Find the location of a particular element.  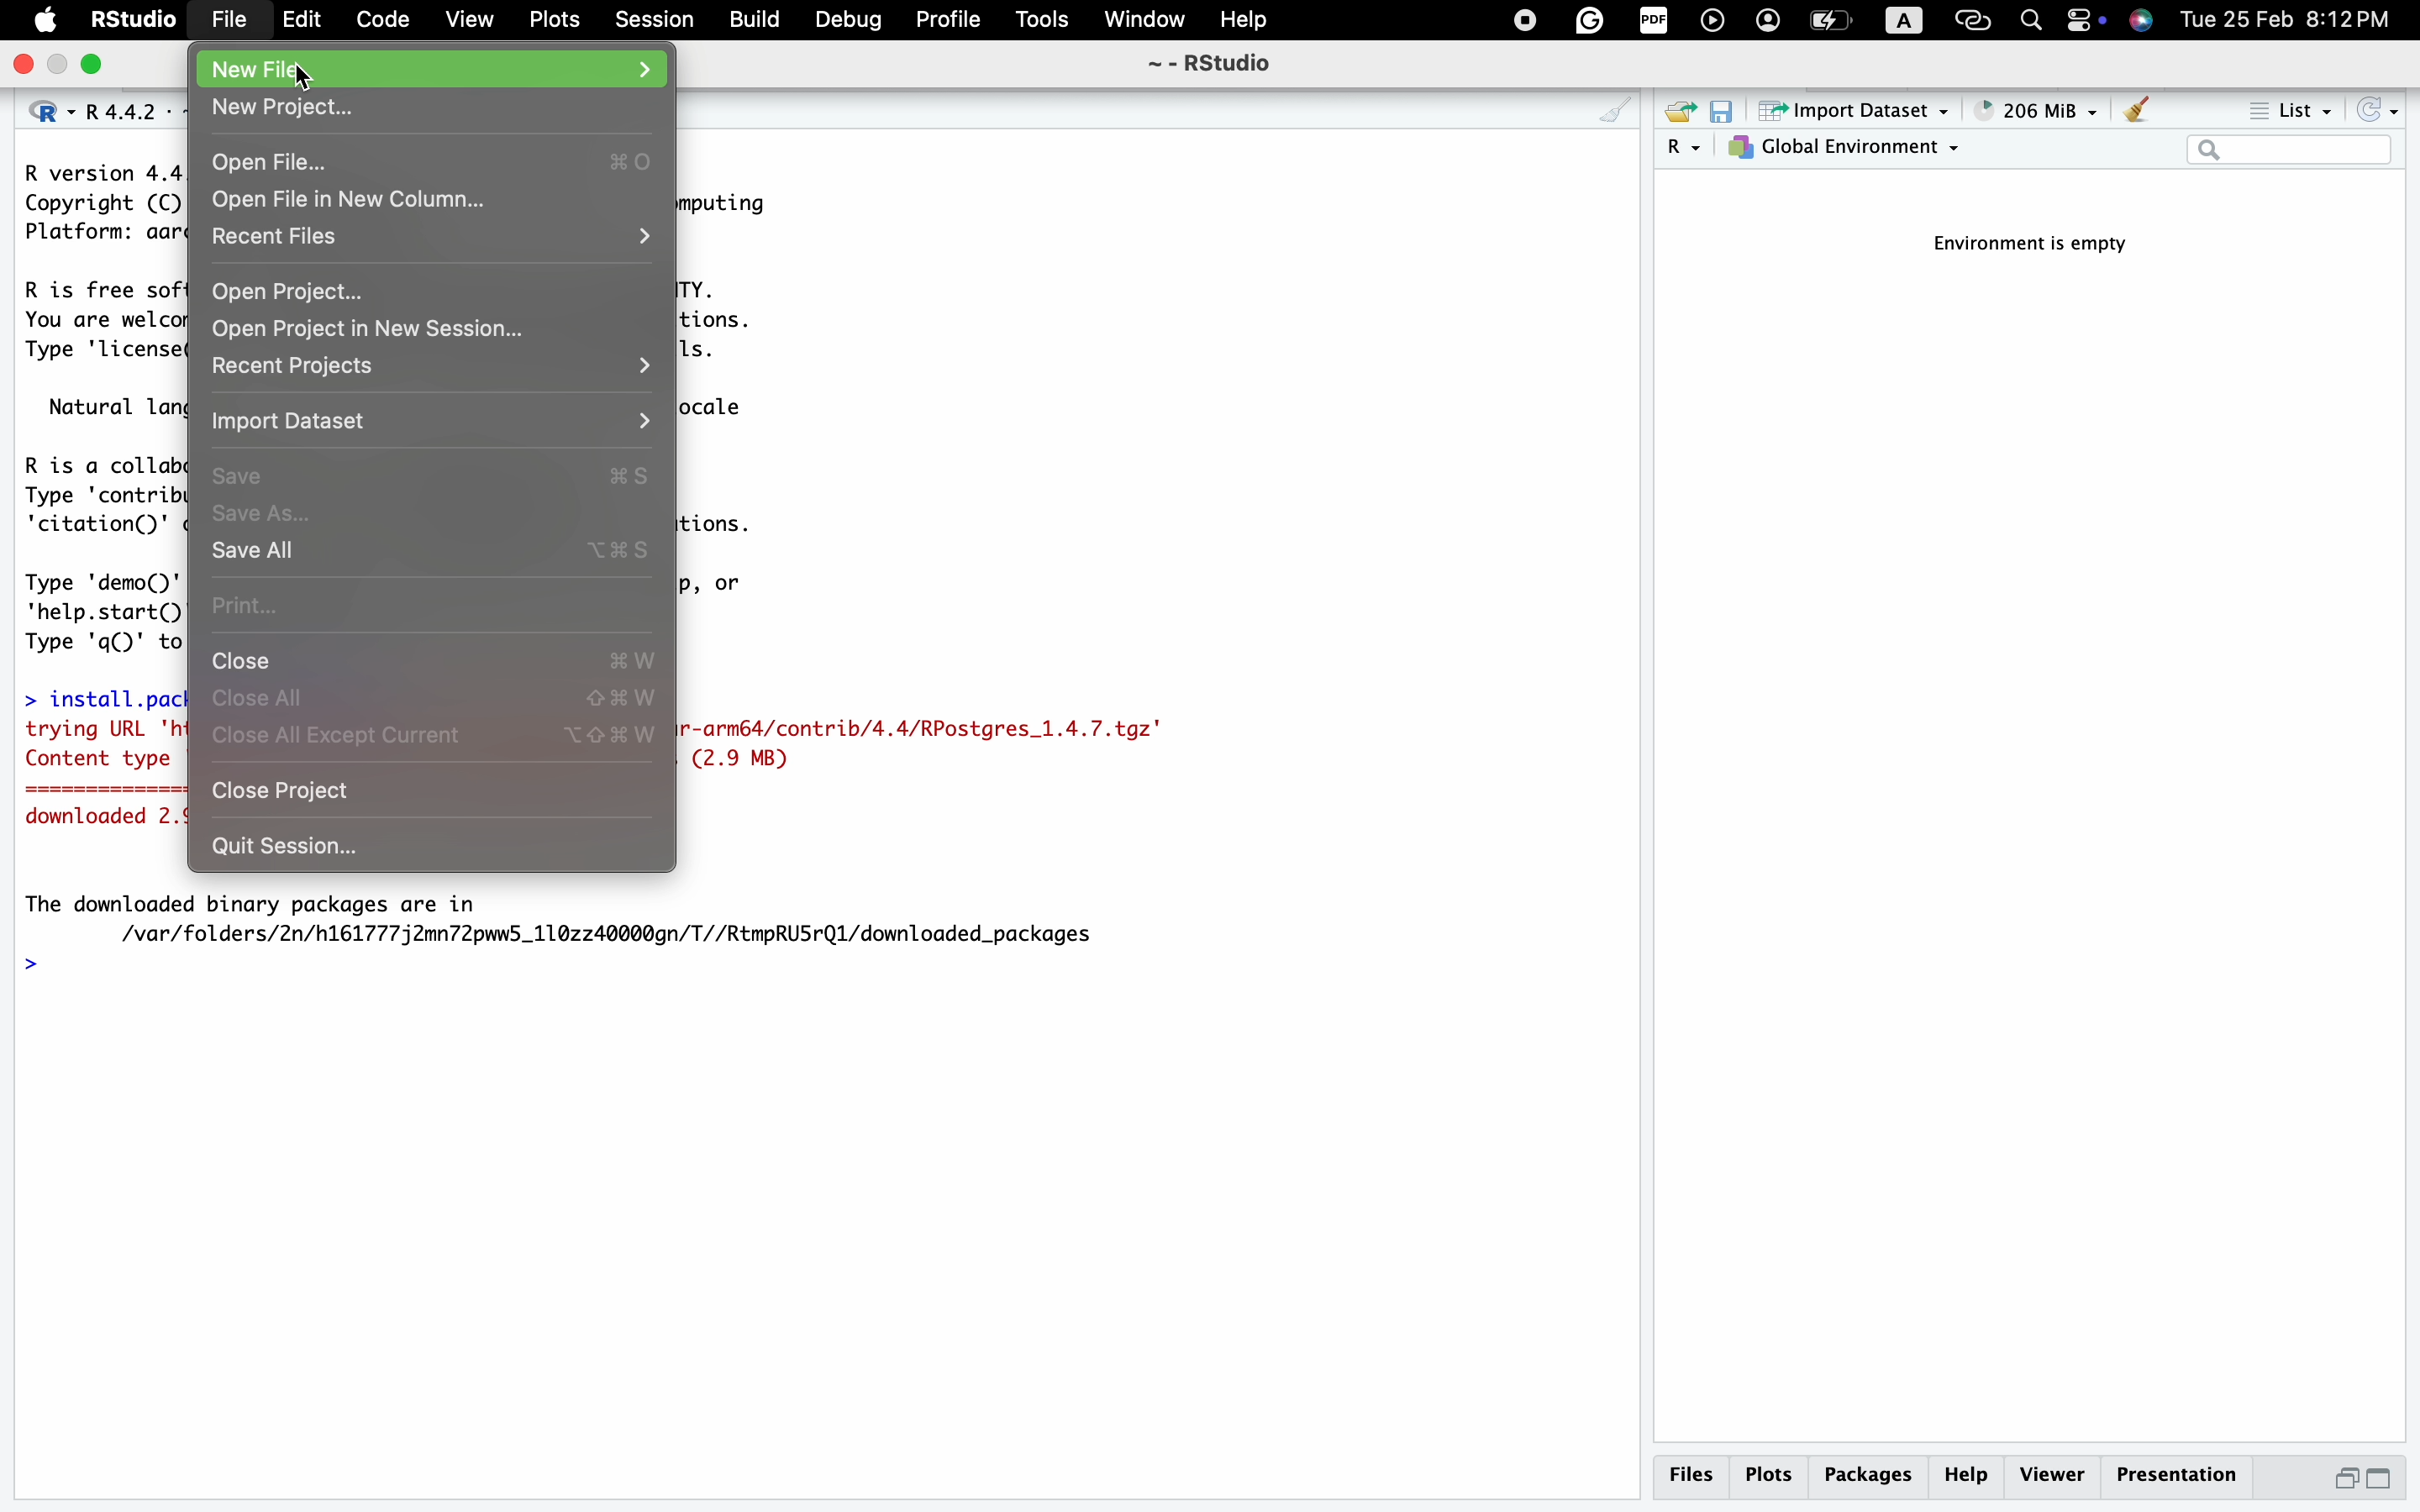

viewer is located at coordinates (2051, 1476).